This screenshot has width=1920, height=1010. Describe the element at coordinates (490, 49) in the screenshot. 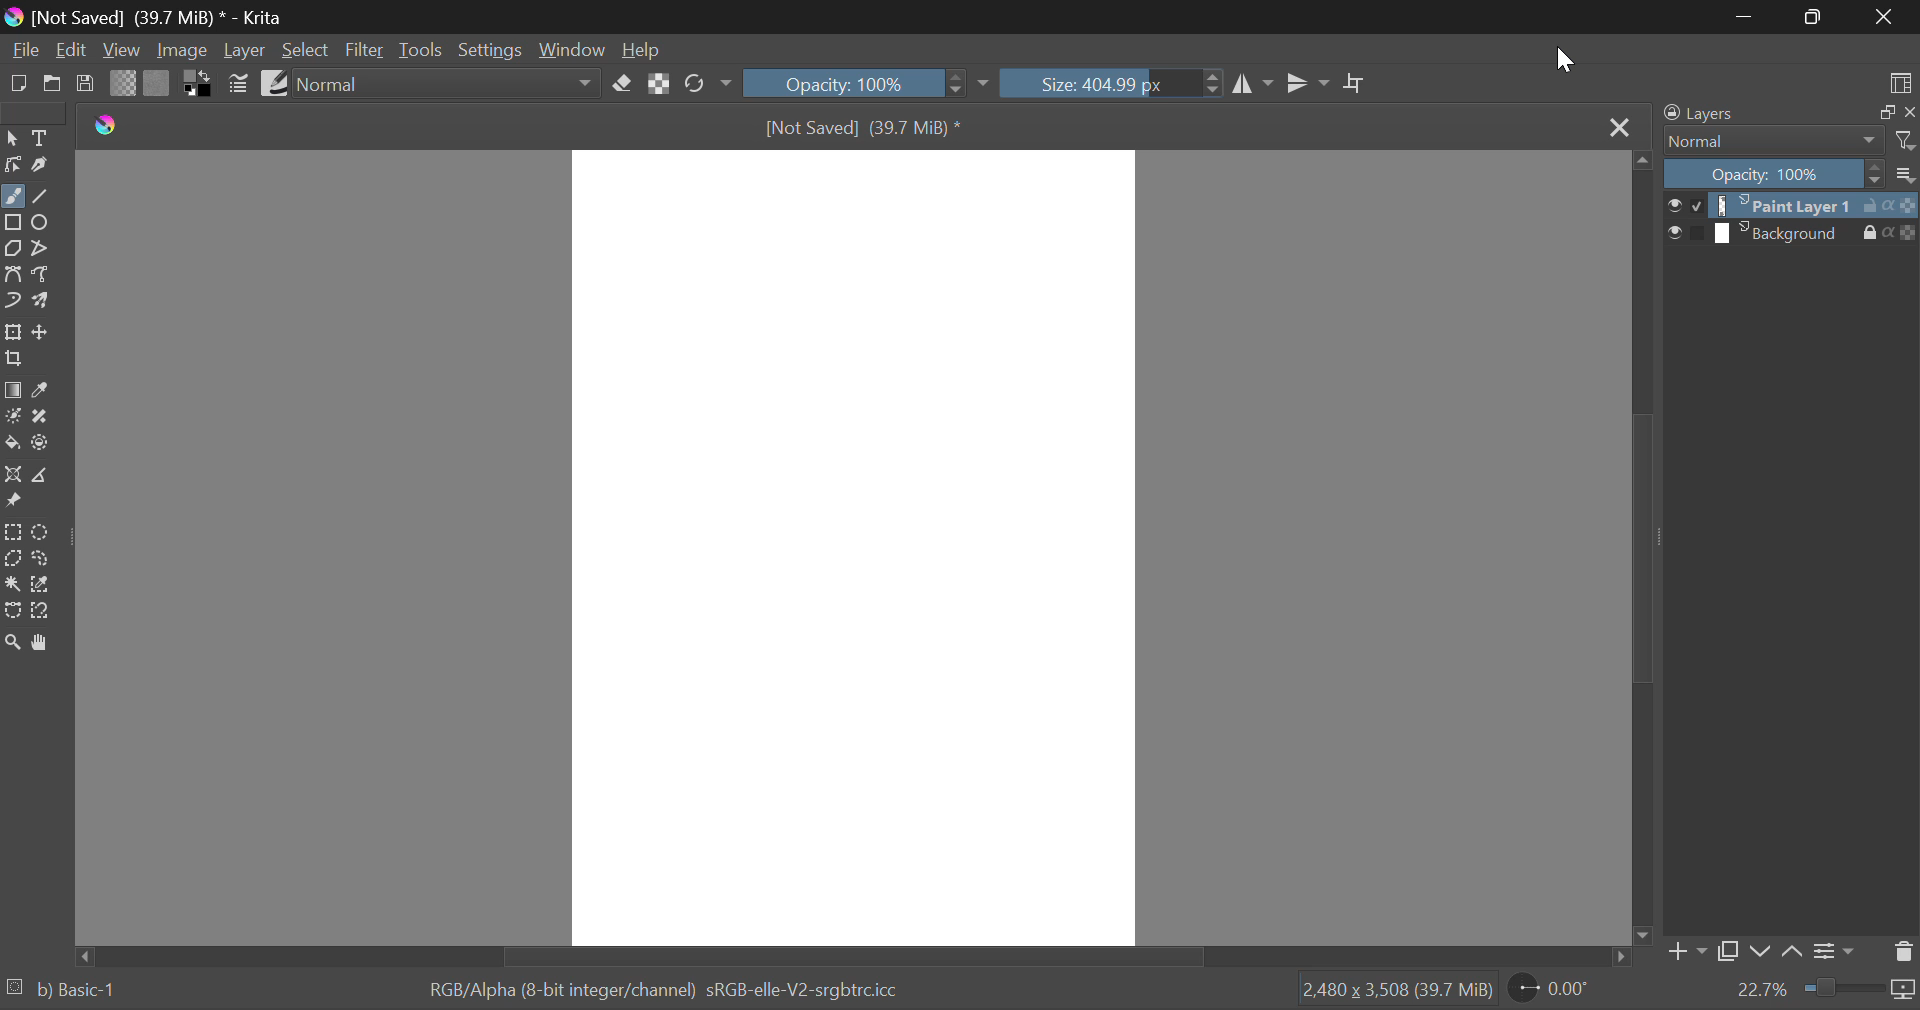

I see `Settings` at that location.